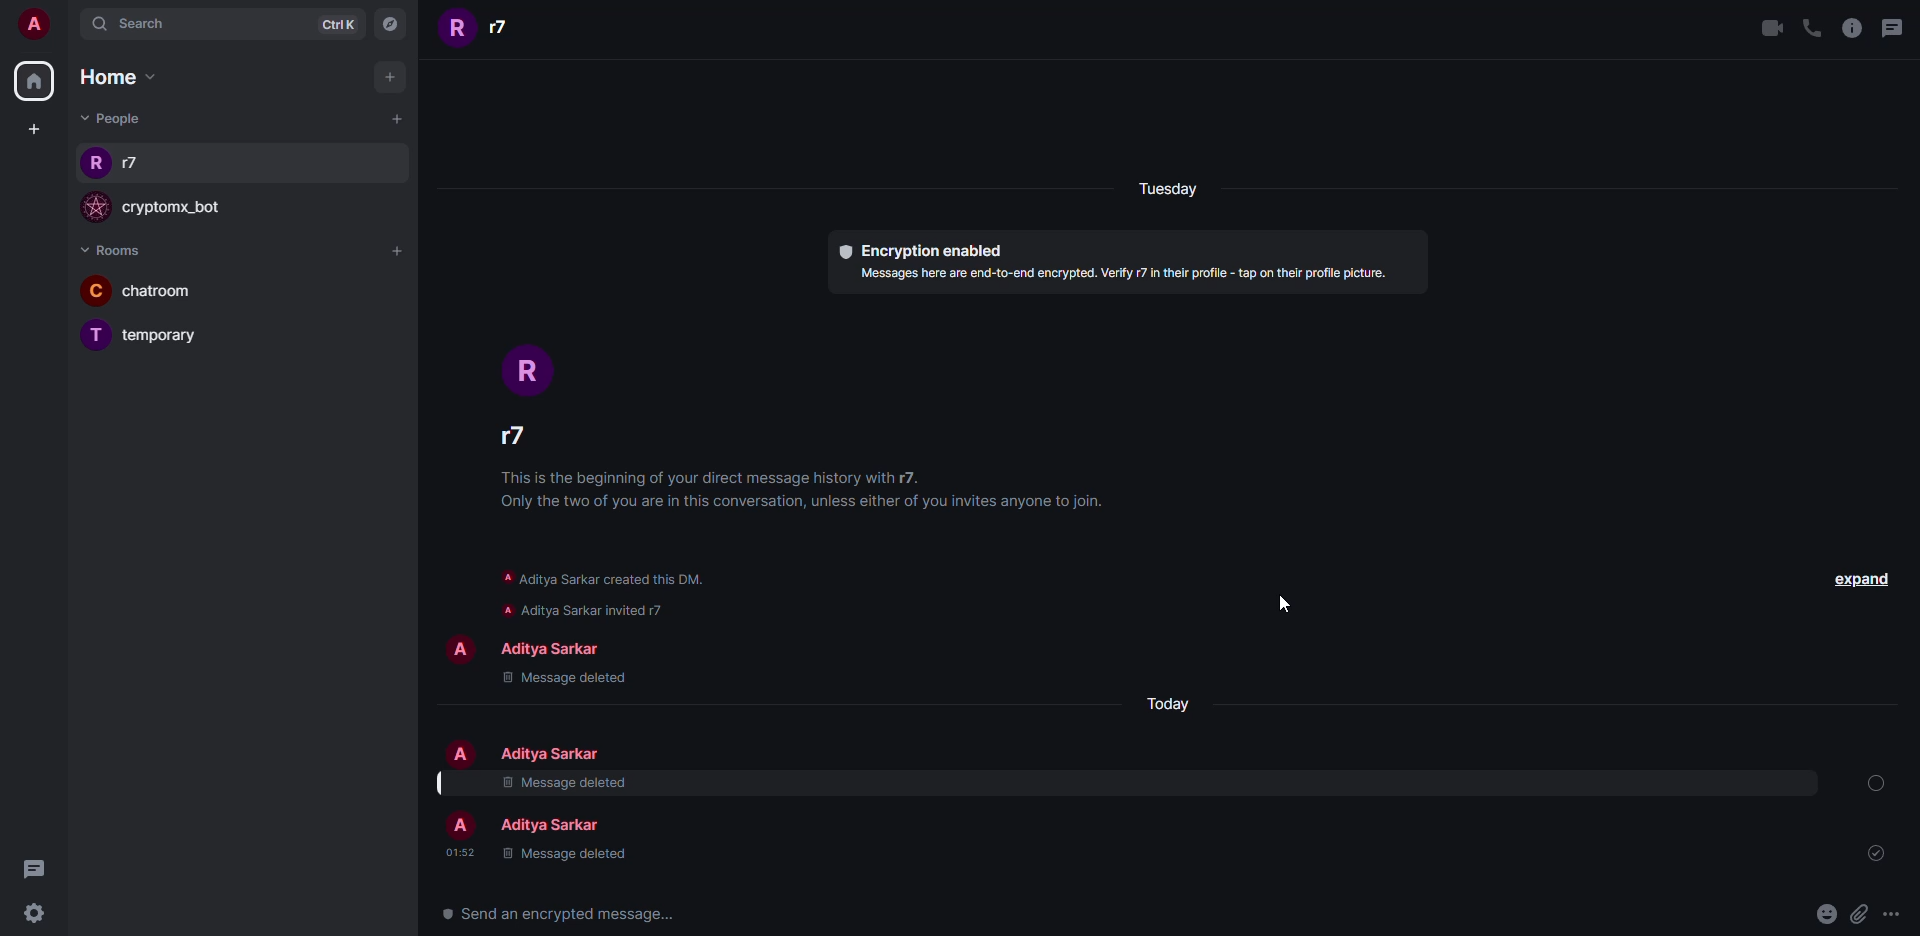 This screenshot has width=1920, height=936. I want to click on cursor, so click(1290, 602).